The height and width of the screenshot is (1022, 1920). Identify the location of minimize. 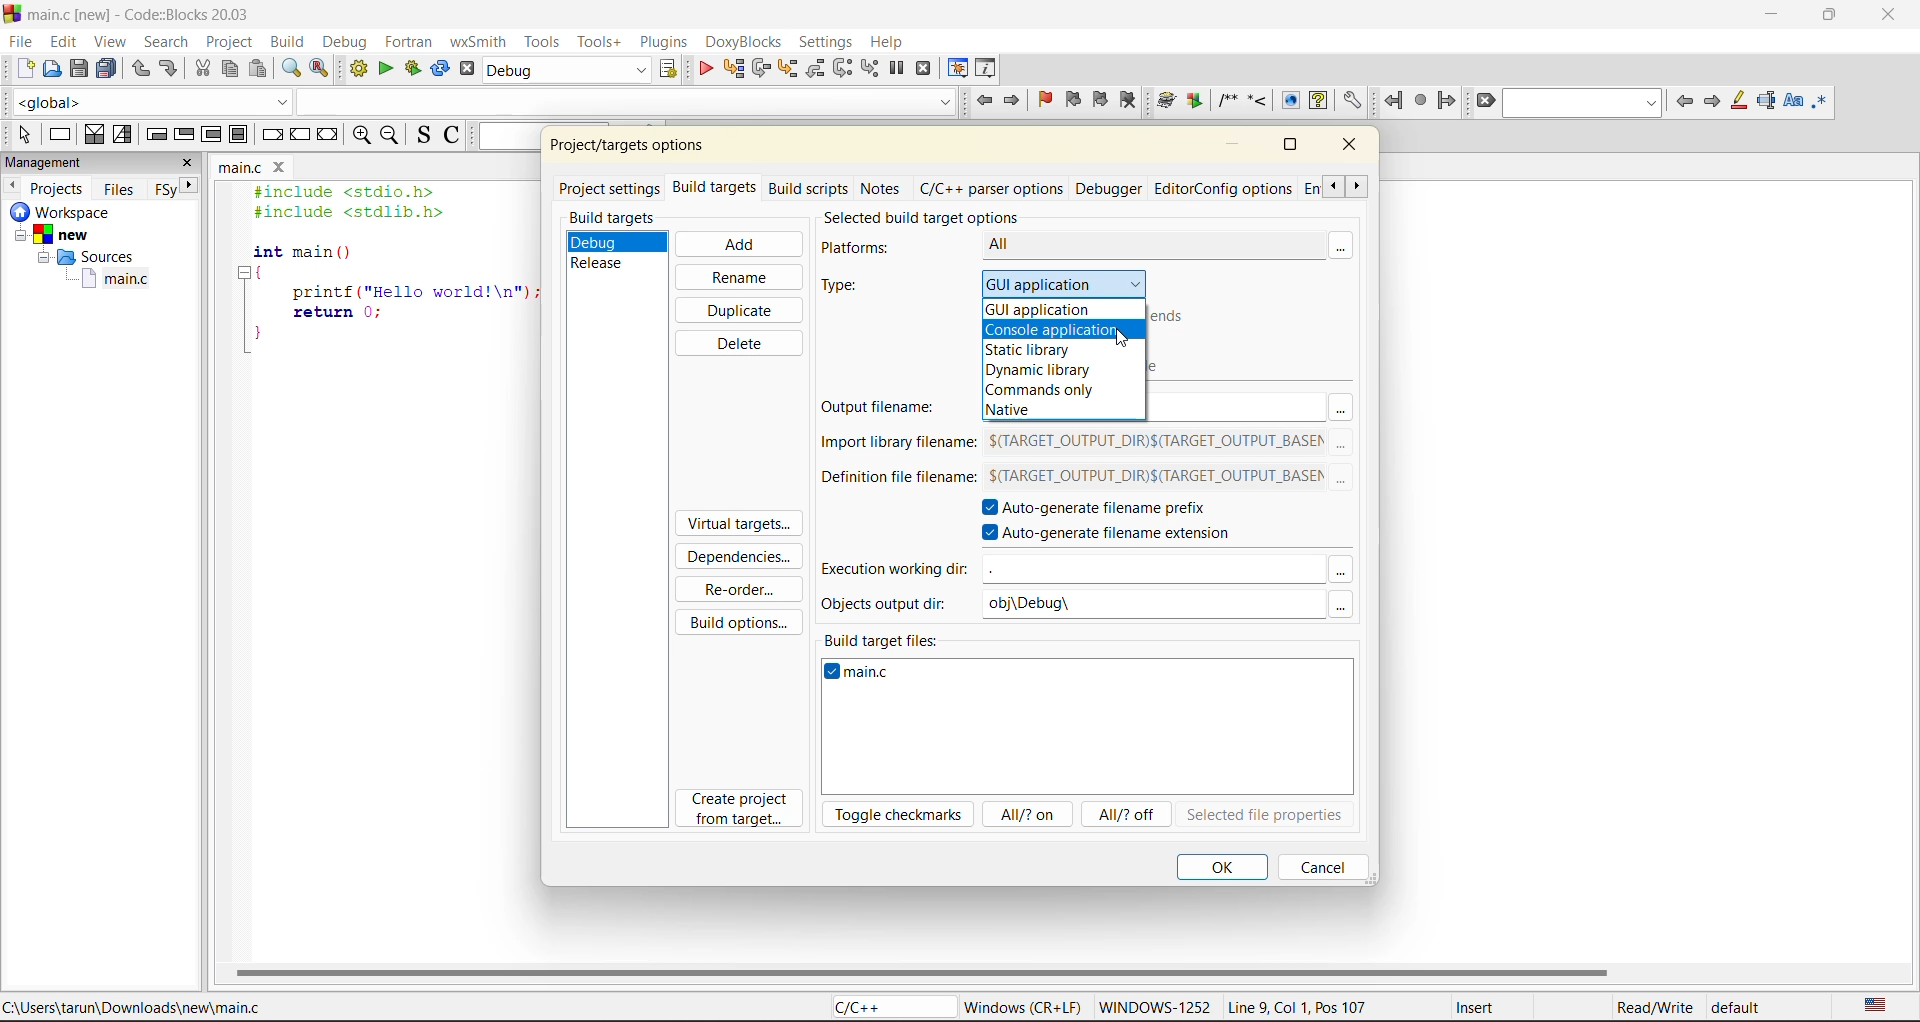
(1236, 145).